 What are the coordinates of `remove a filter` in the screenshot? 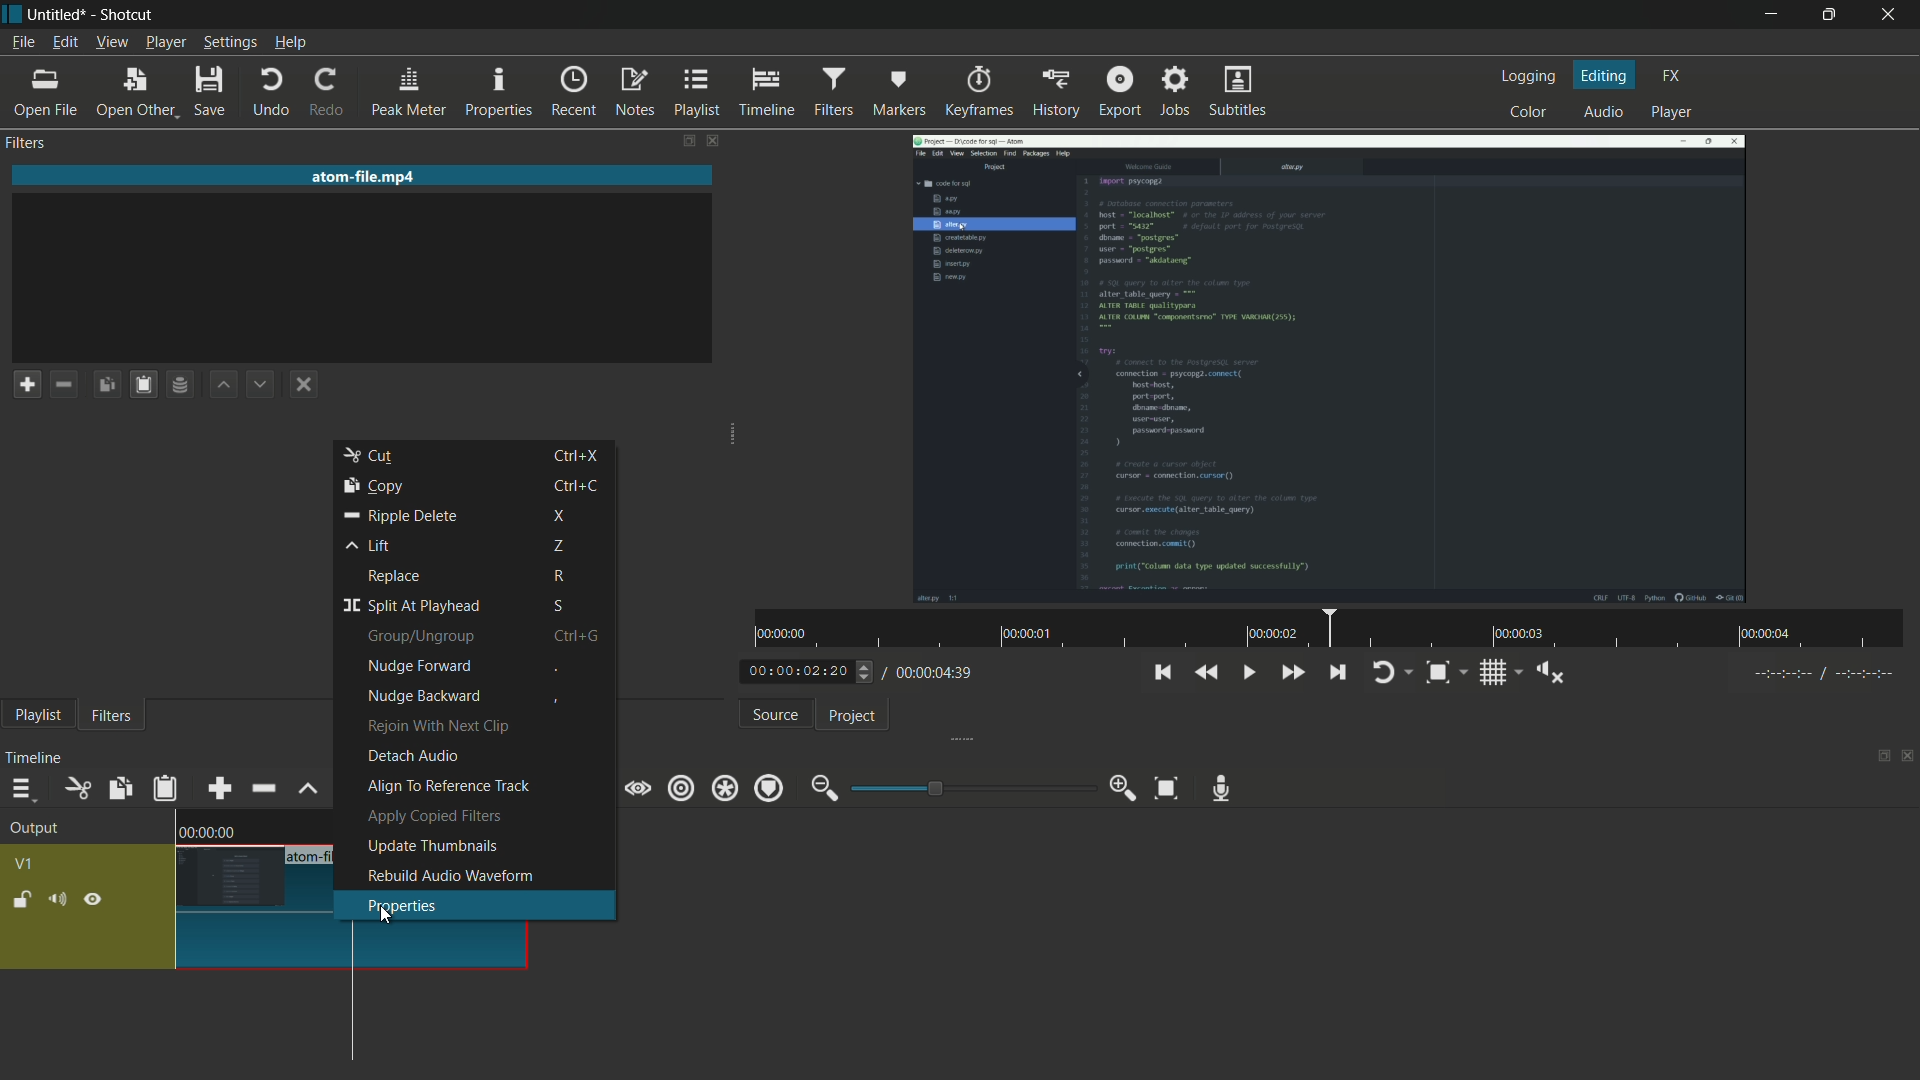 It's located at (63, 387).